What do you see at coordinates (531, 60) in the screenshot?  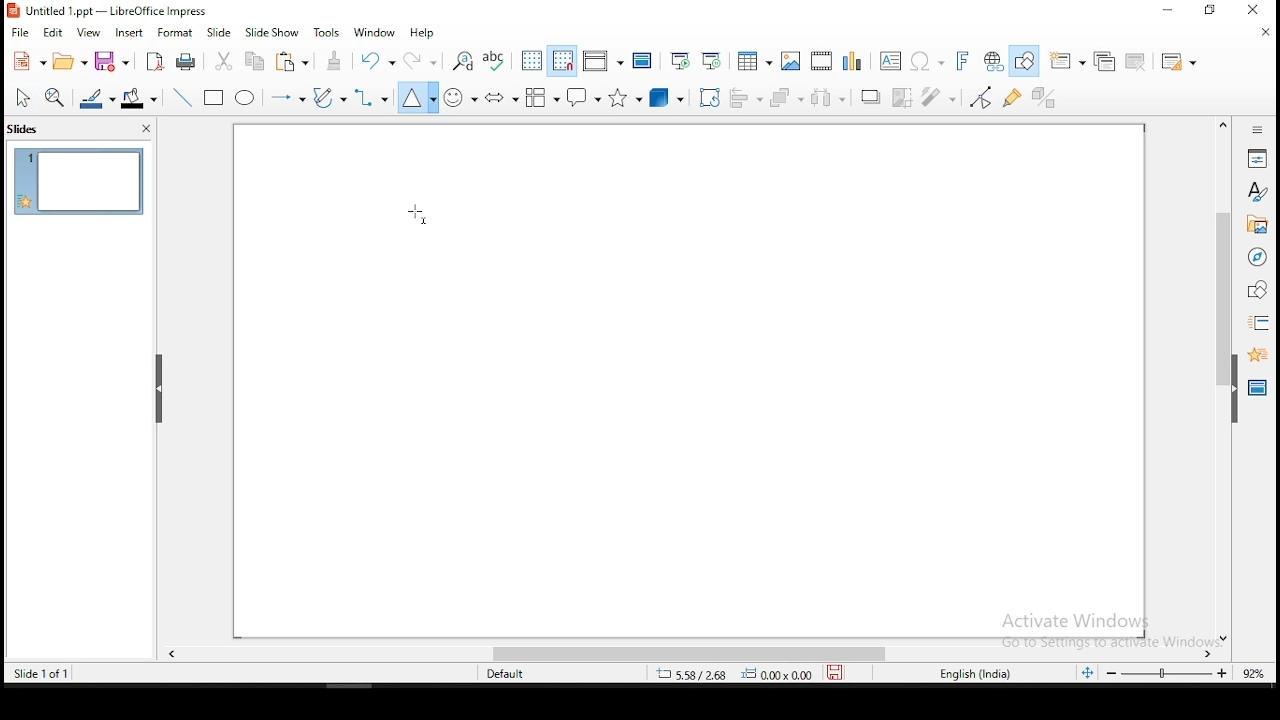 I see `show grid` at bounding box center [531, 60].